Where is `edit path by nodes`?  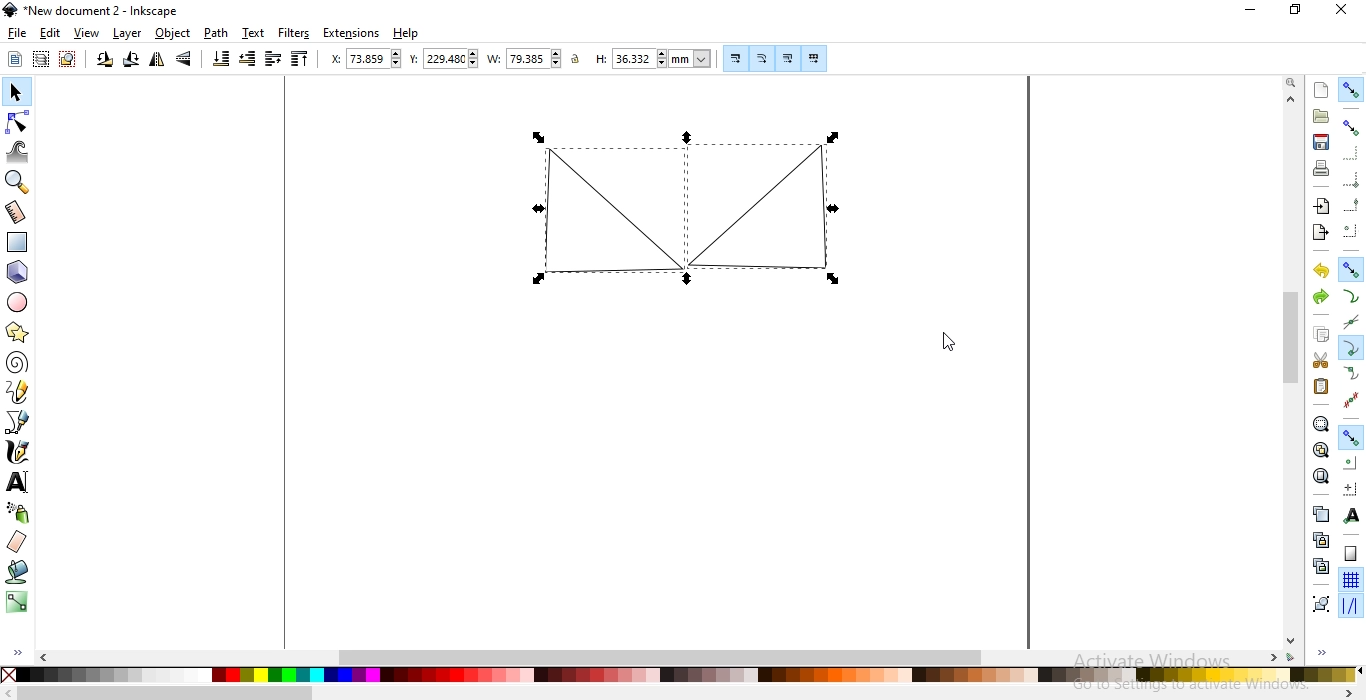 edit path by nodes is located at coordinates (16, 120).